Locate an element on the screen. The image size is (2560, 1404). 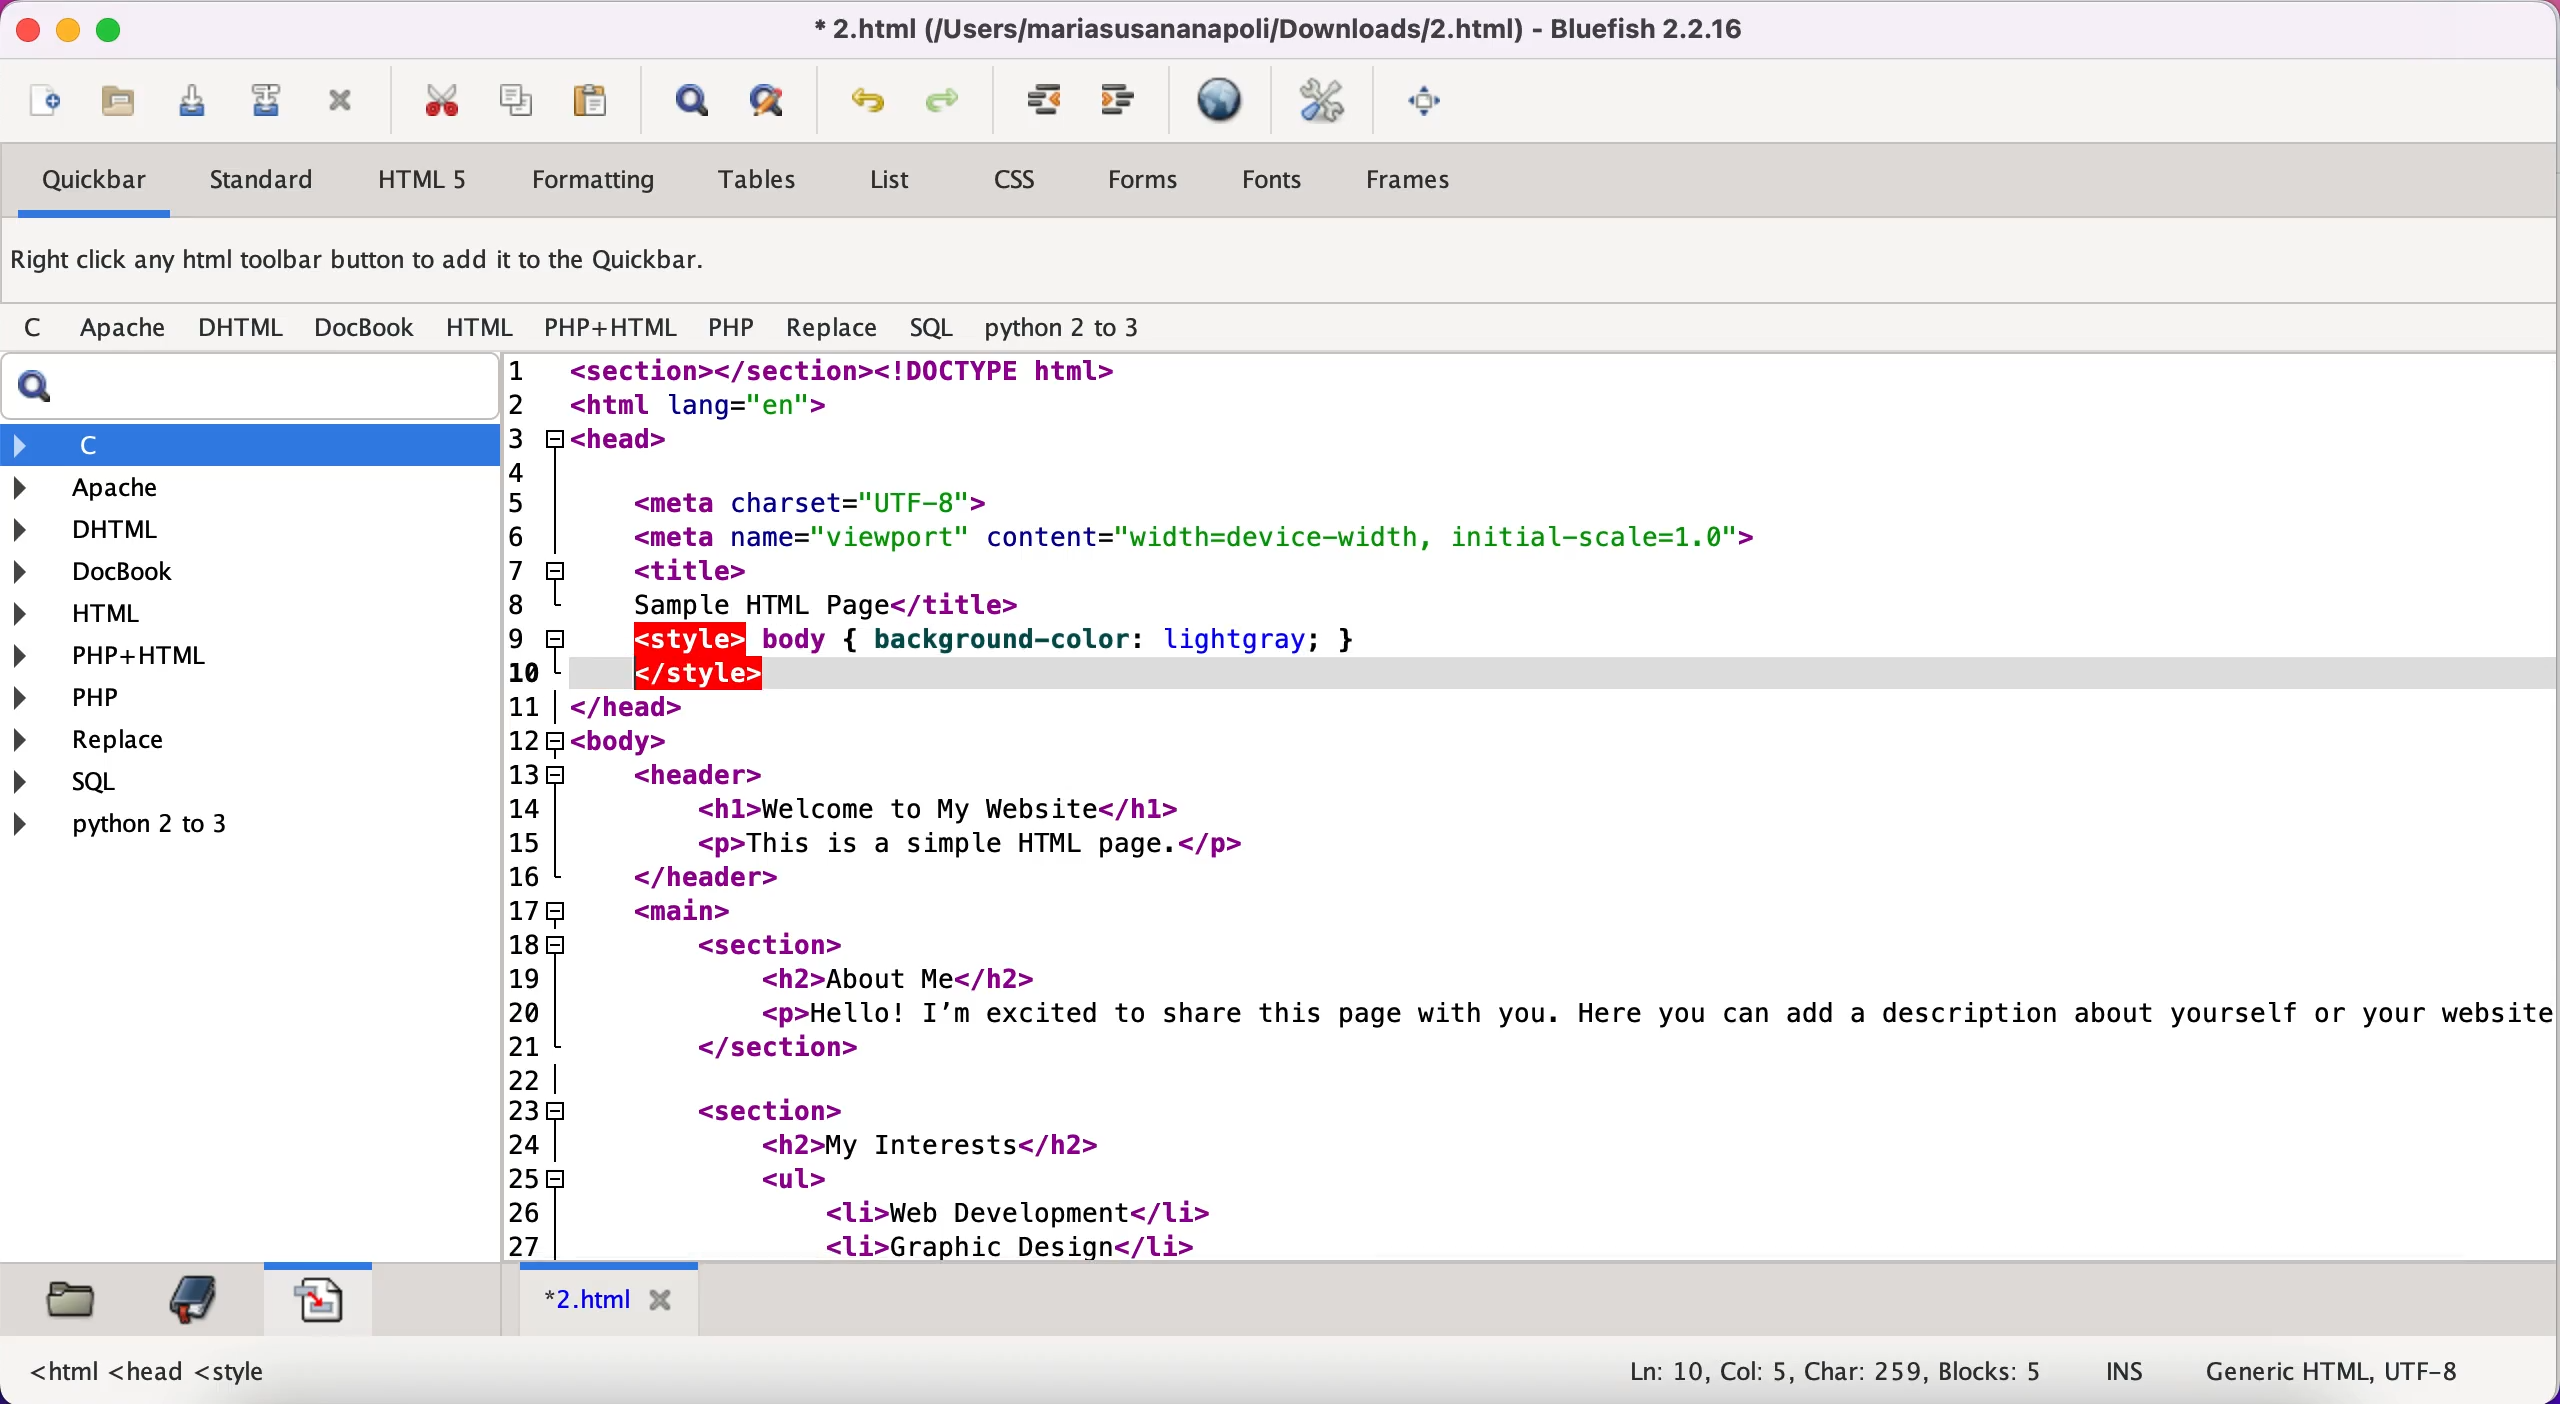
* 2.html is located at coordinates (614, 1300).